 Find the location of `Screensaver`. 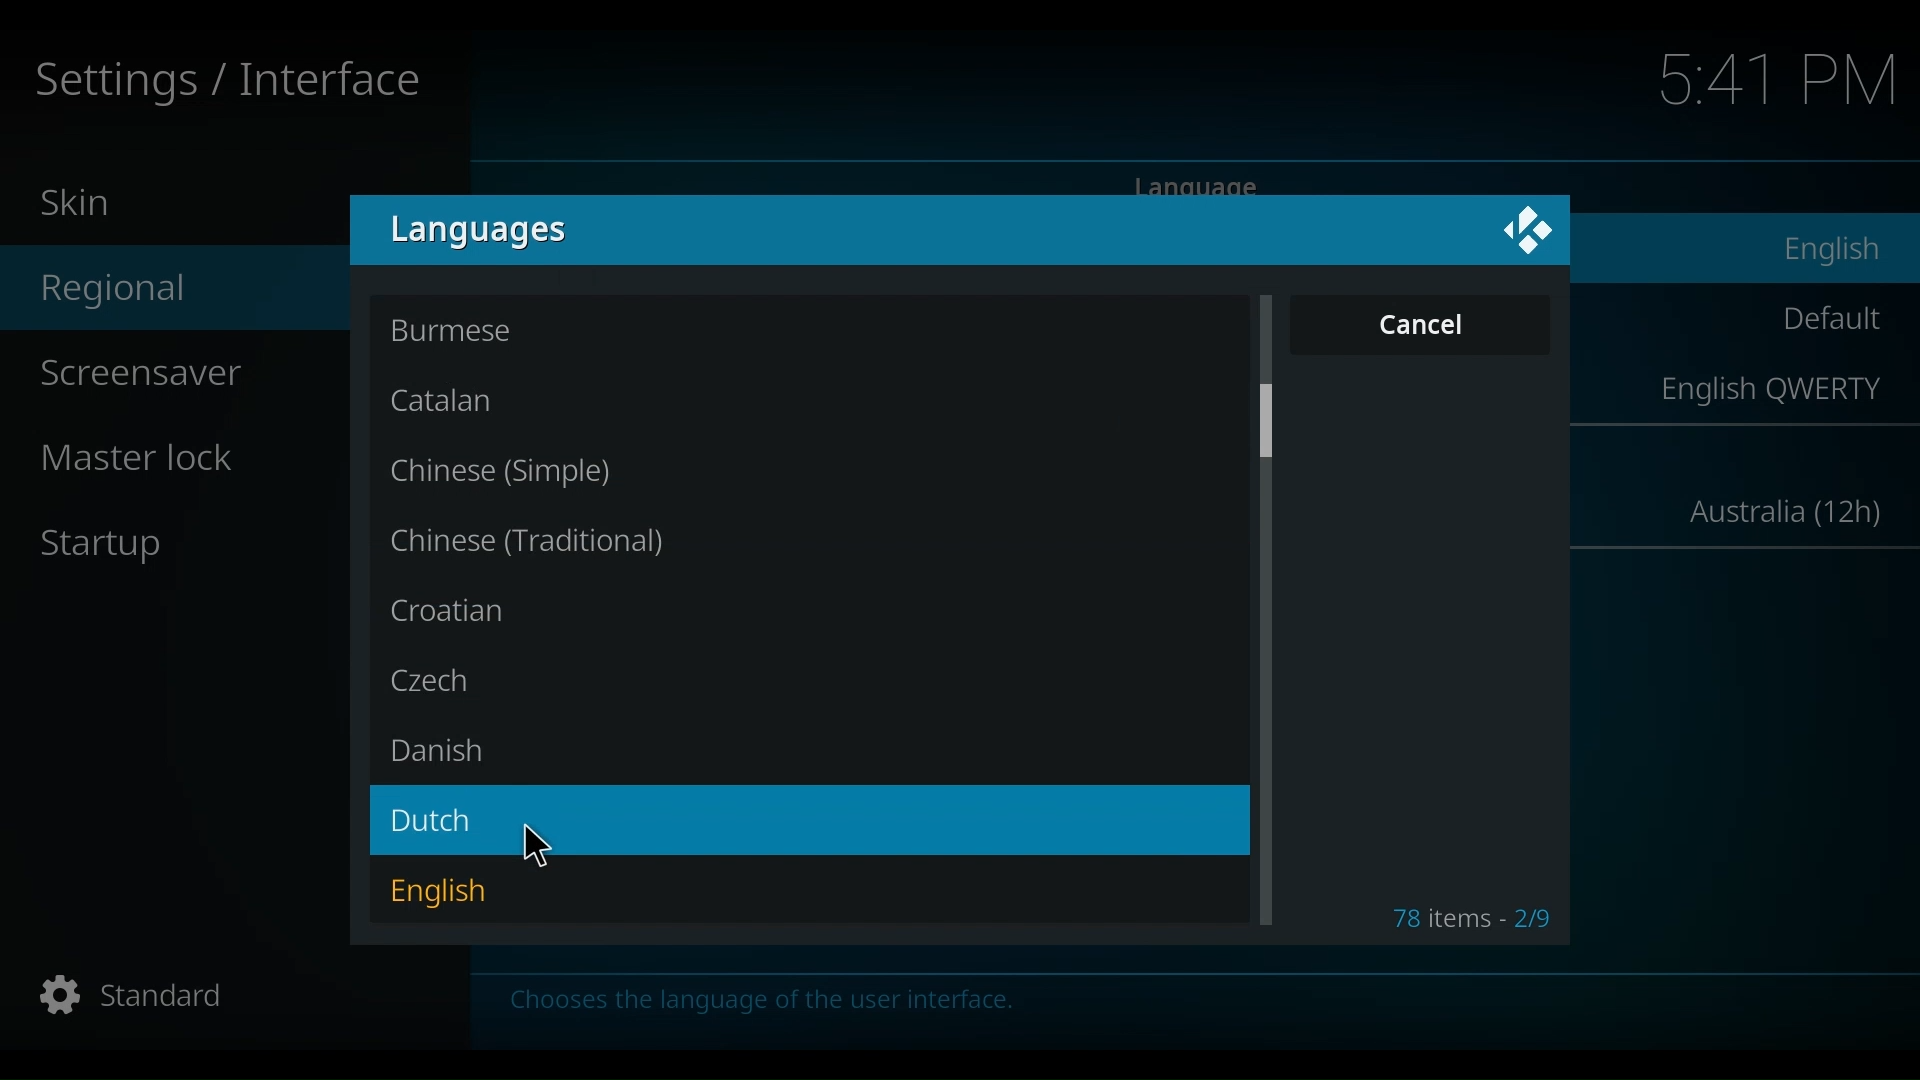

Screensaver is located at coordinates (141, 376).